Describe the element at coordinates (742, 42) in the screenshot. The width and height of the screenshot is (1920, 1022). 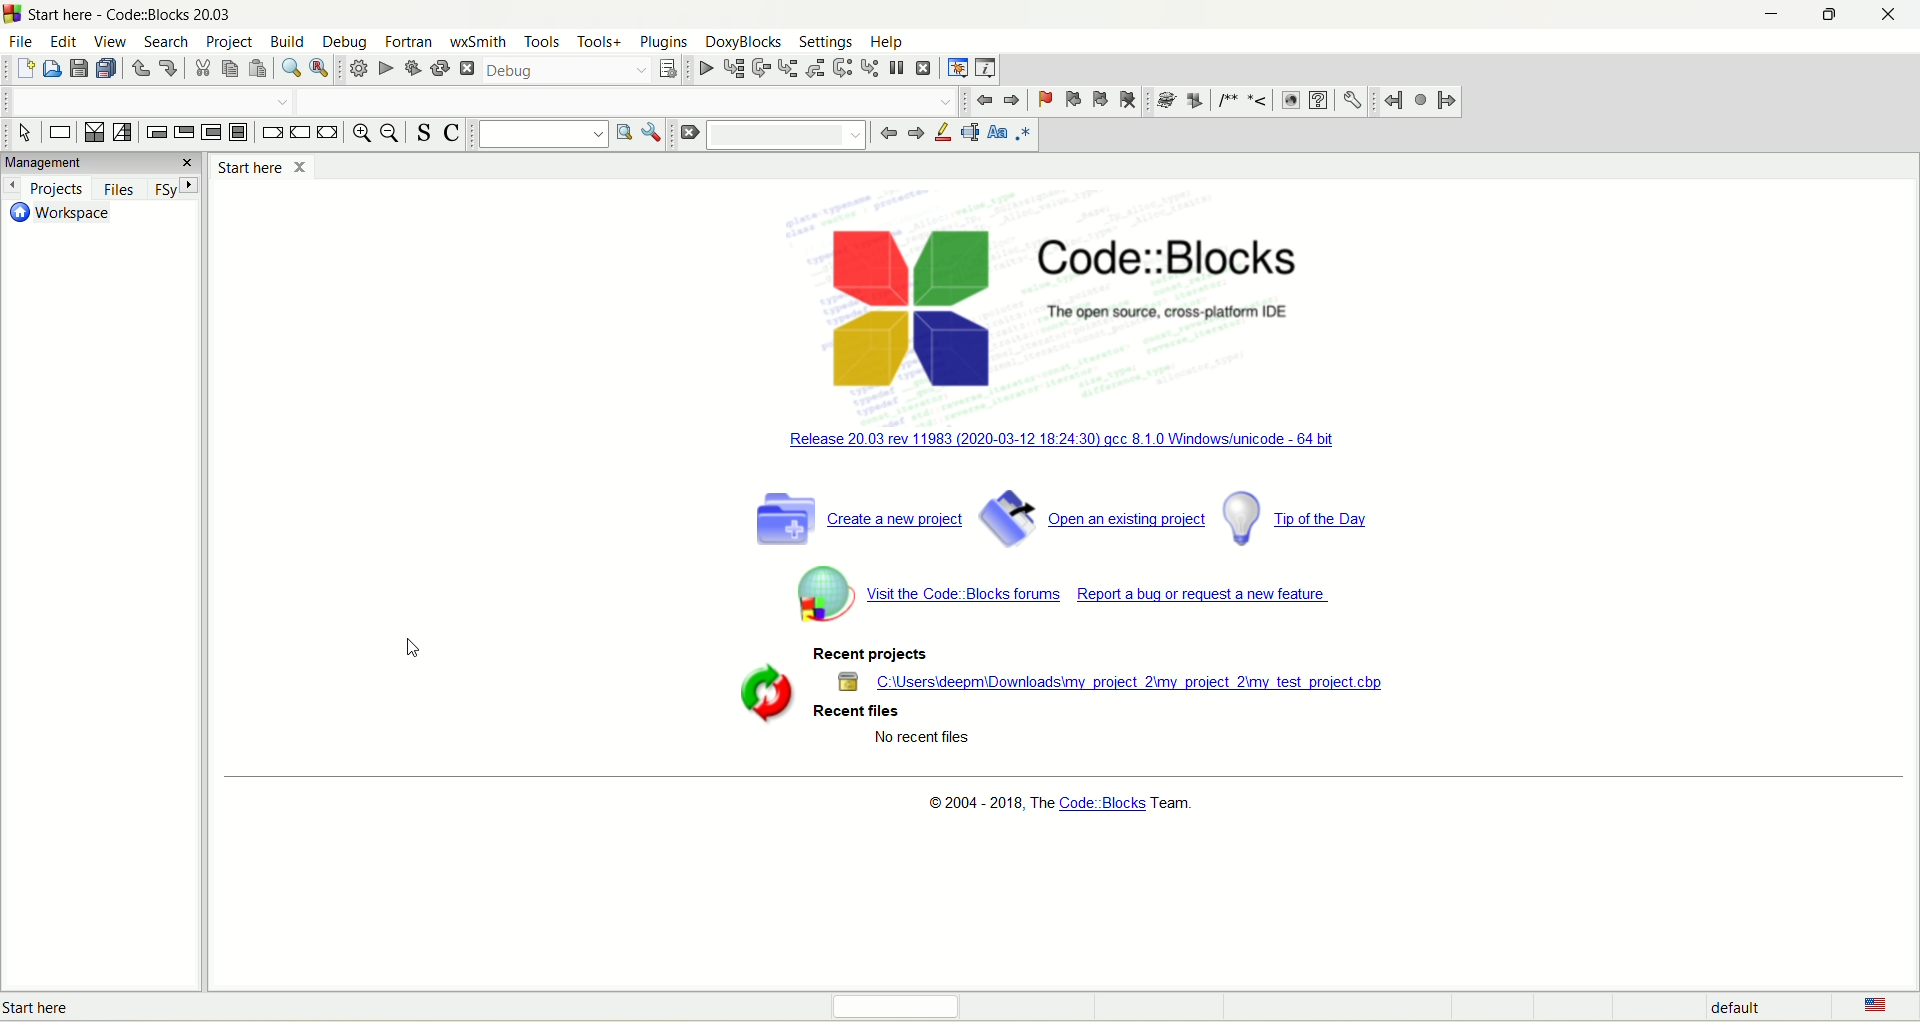
I see `doxyblocks` at that location.